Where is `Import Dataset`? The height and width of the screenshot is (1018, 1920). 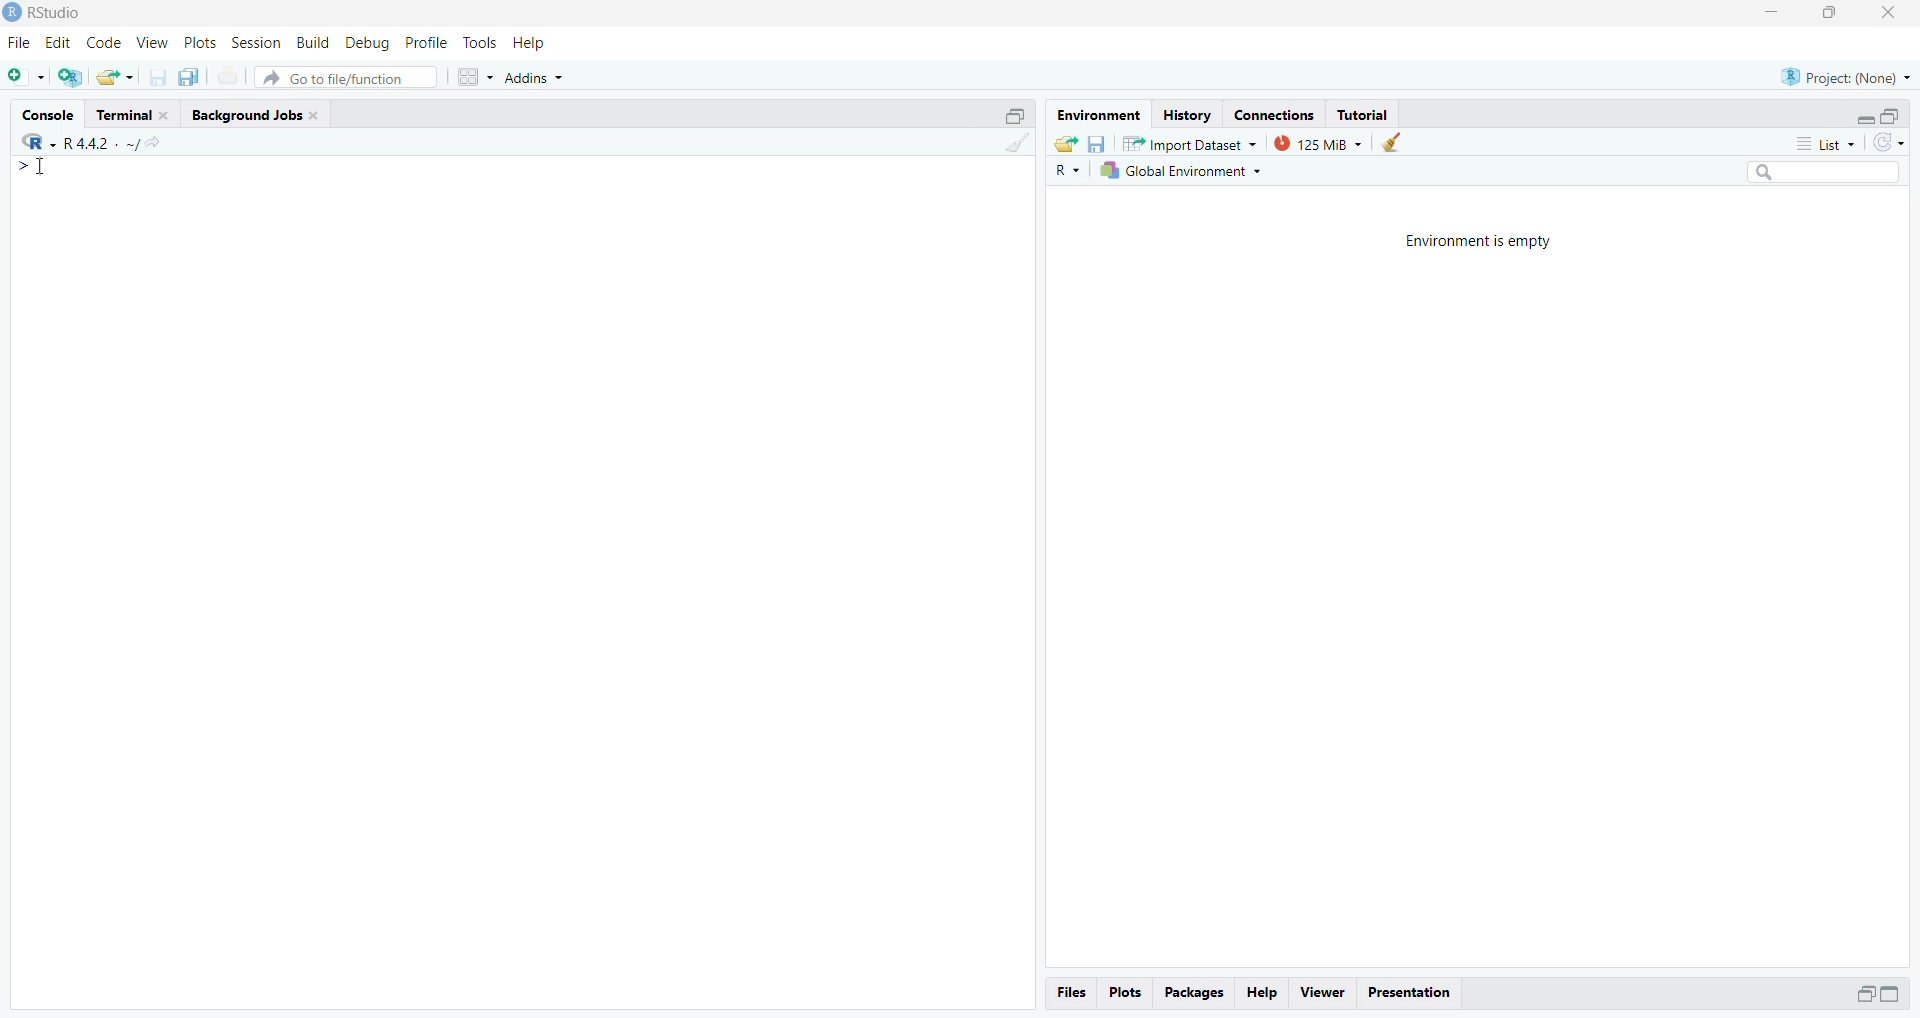 Import Dataset is located at coordinates (1189, 143).